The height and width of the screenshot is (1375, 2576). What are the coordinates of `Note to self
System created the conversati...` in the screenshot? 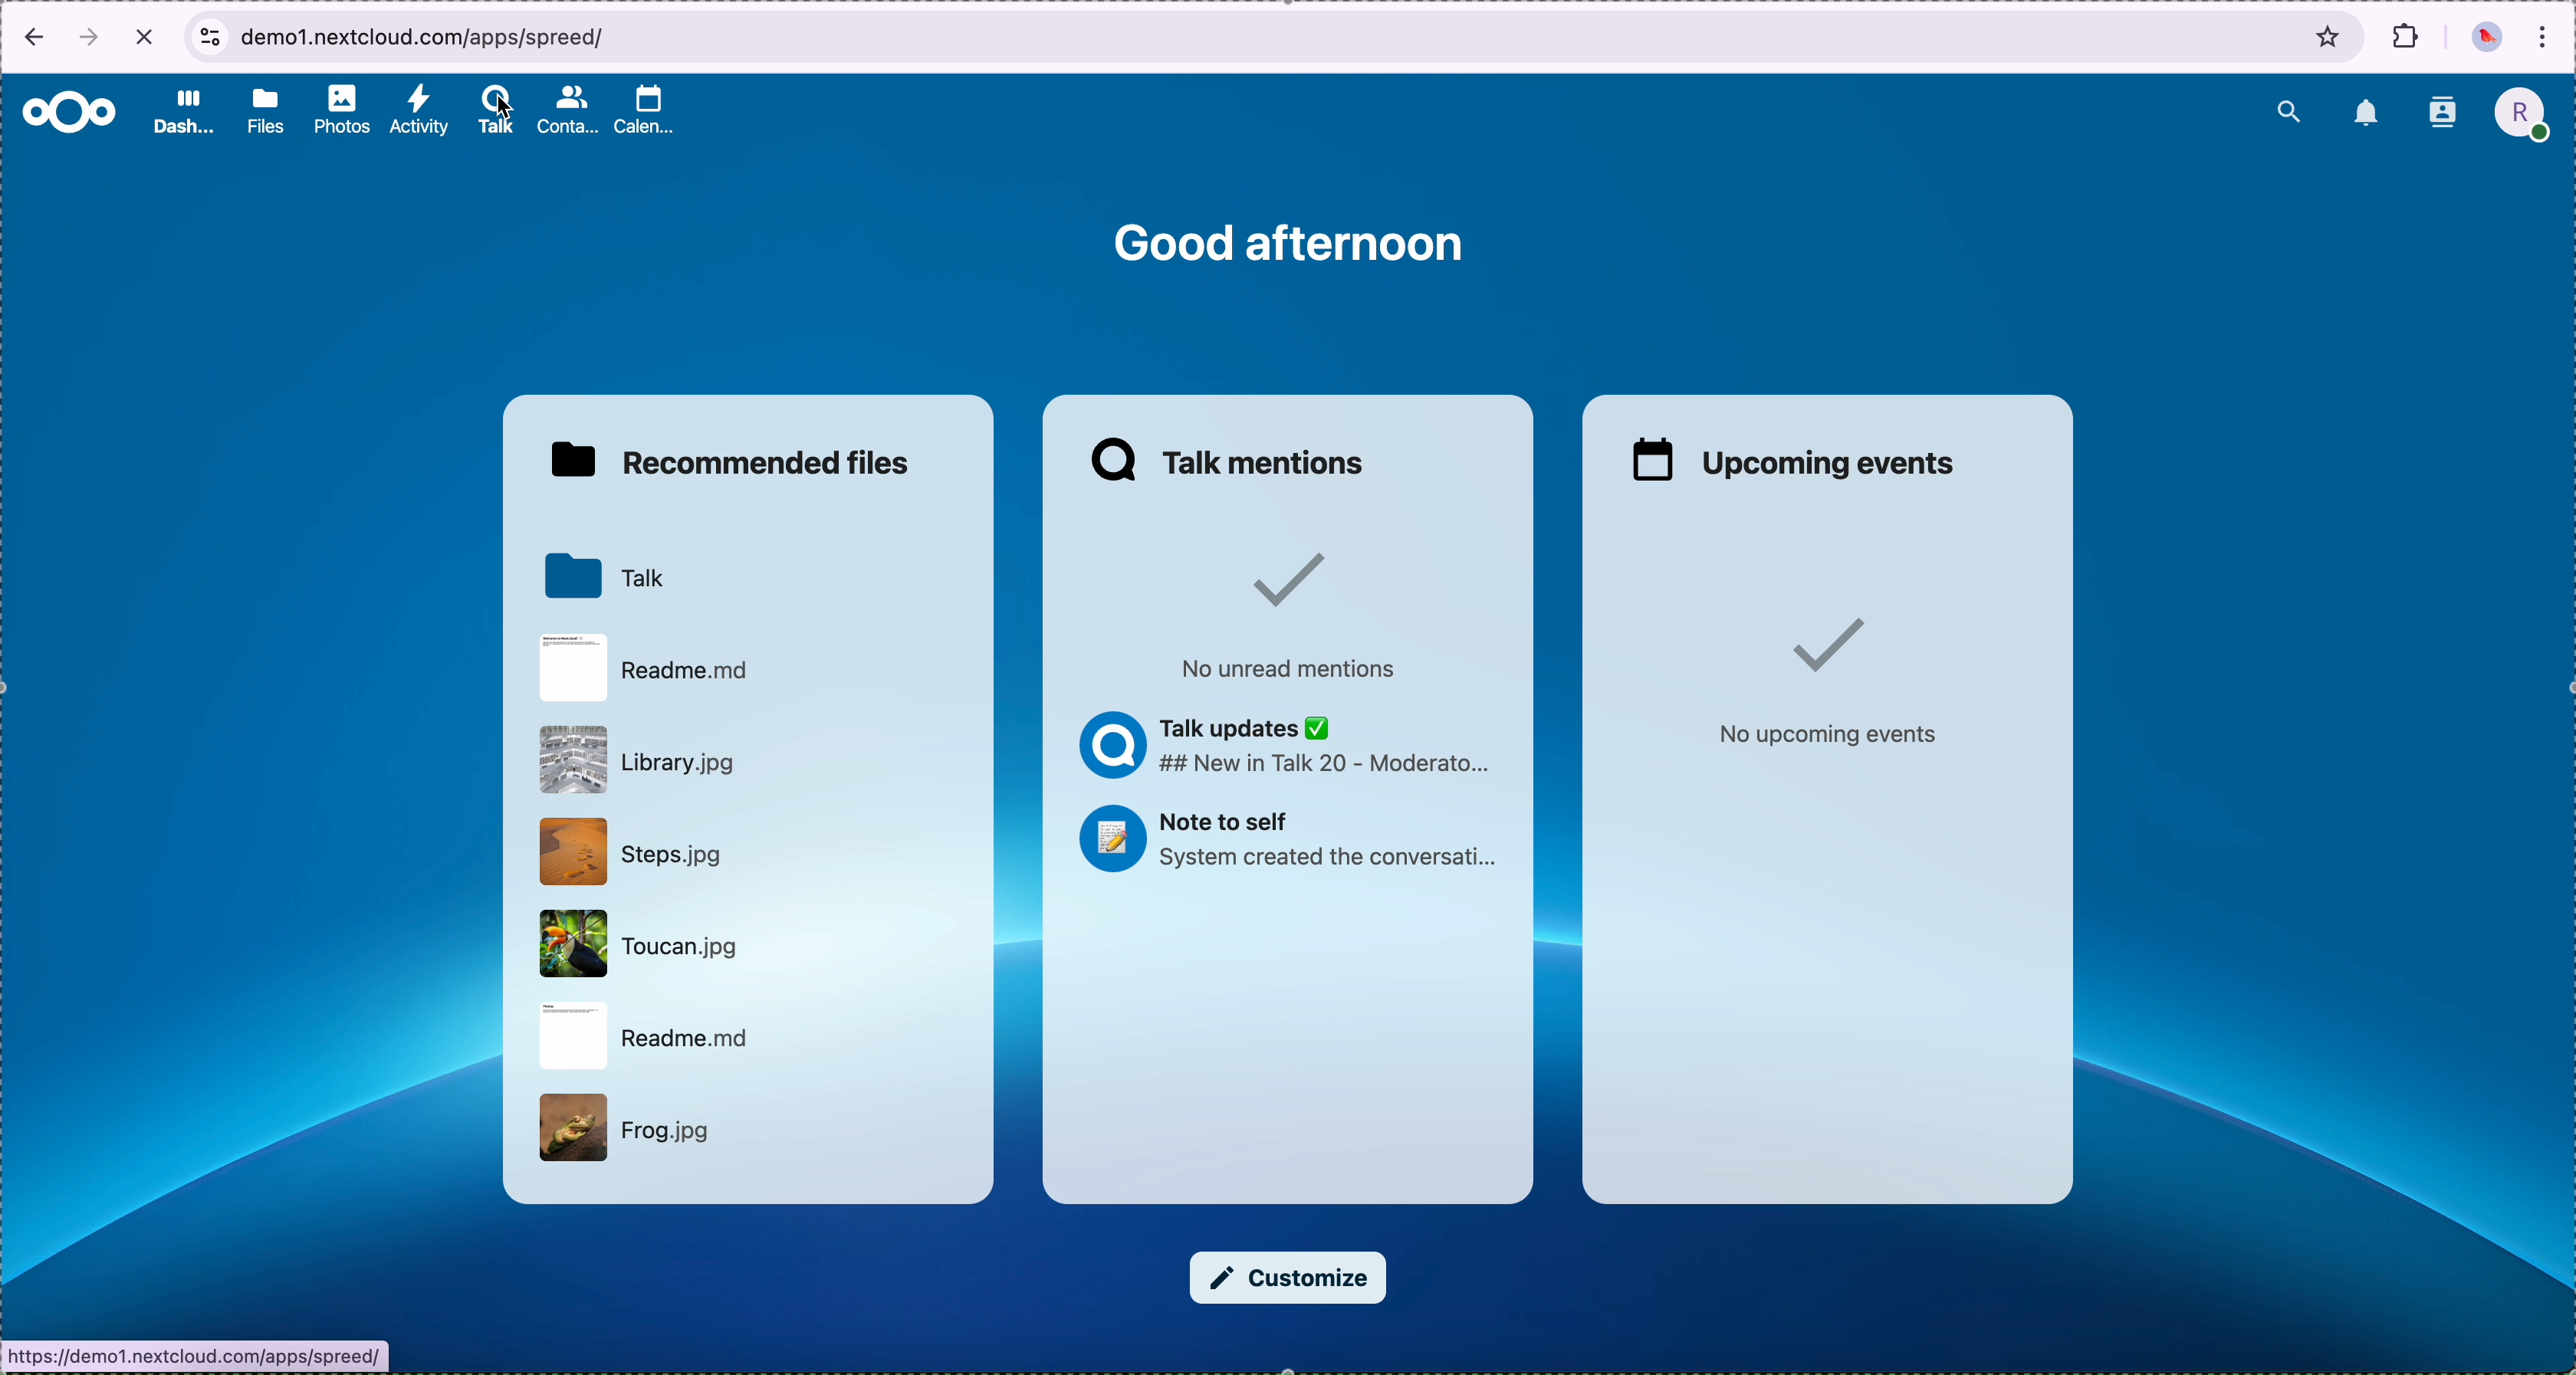 It's located at (1292, 841).